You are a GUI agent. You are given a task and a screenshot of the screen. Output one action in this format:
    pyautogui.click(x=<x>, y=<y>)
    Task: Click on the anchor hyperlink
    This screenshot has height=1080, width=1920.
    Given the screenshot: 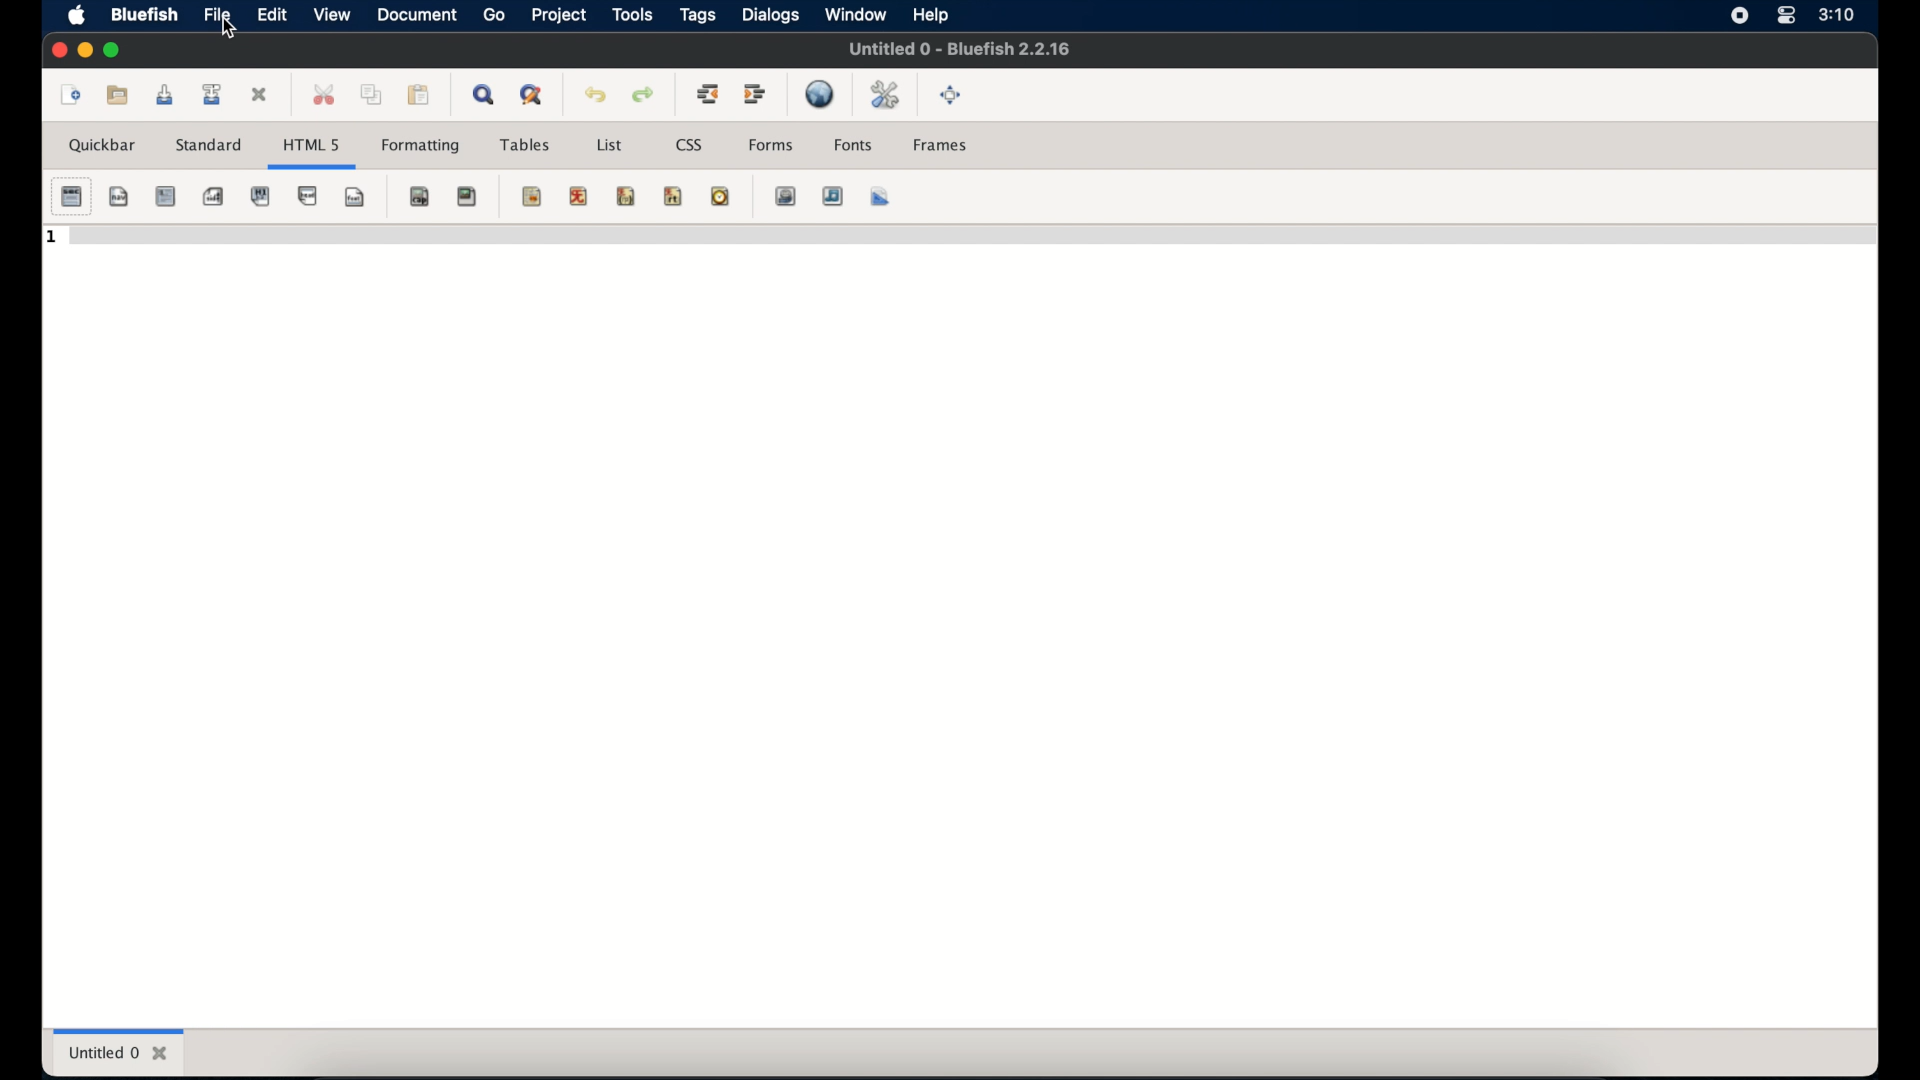 What is the action you would take?
    pyautogui.click(x=468, y=197)
    